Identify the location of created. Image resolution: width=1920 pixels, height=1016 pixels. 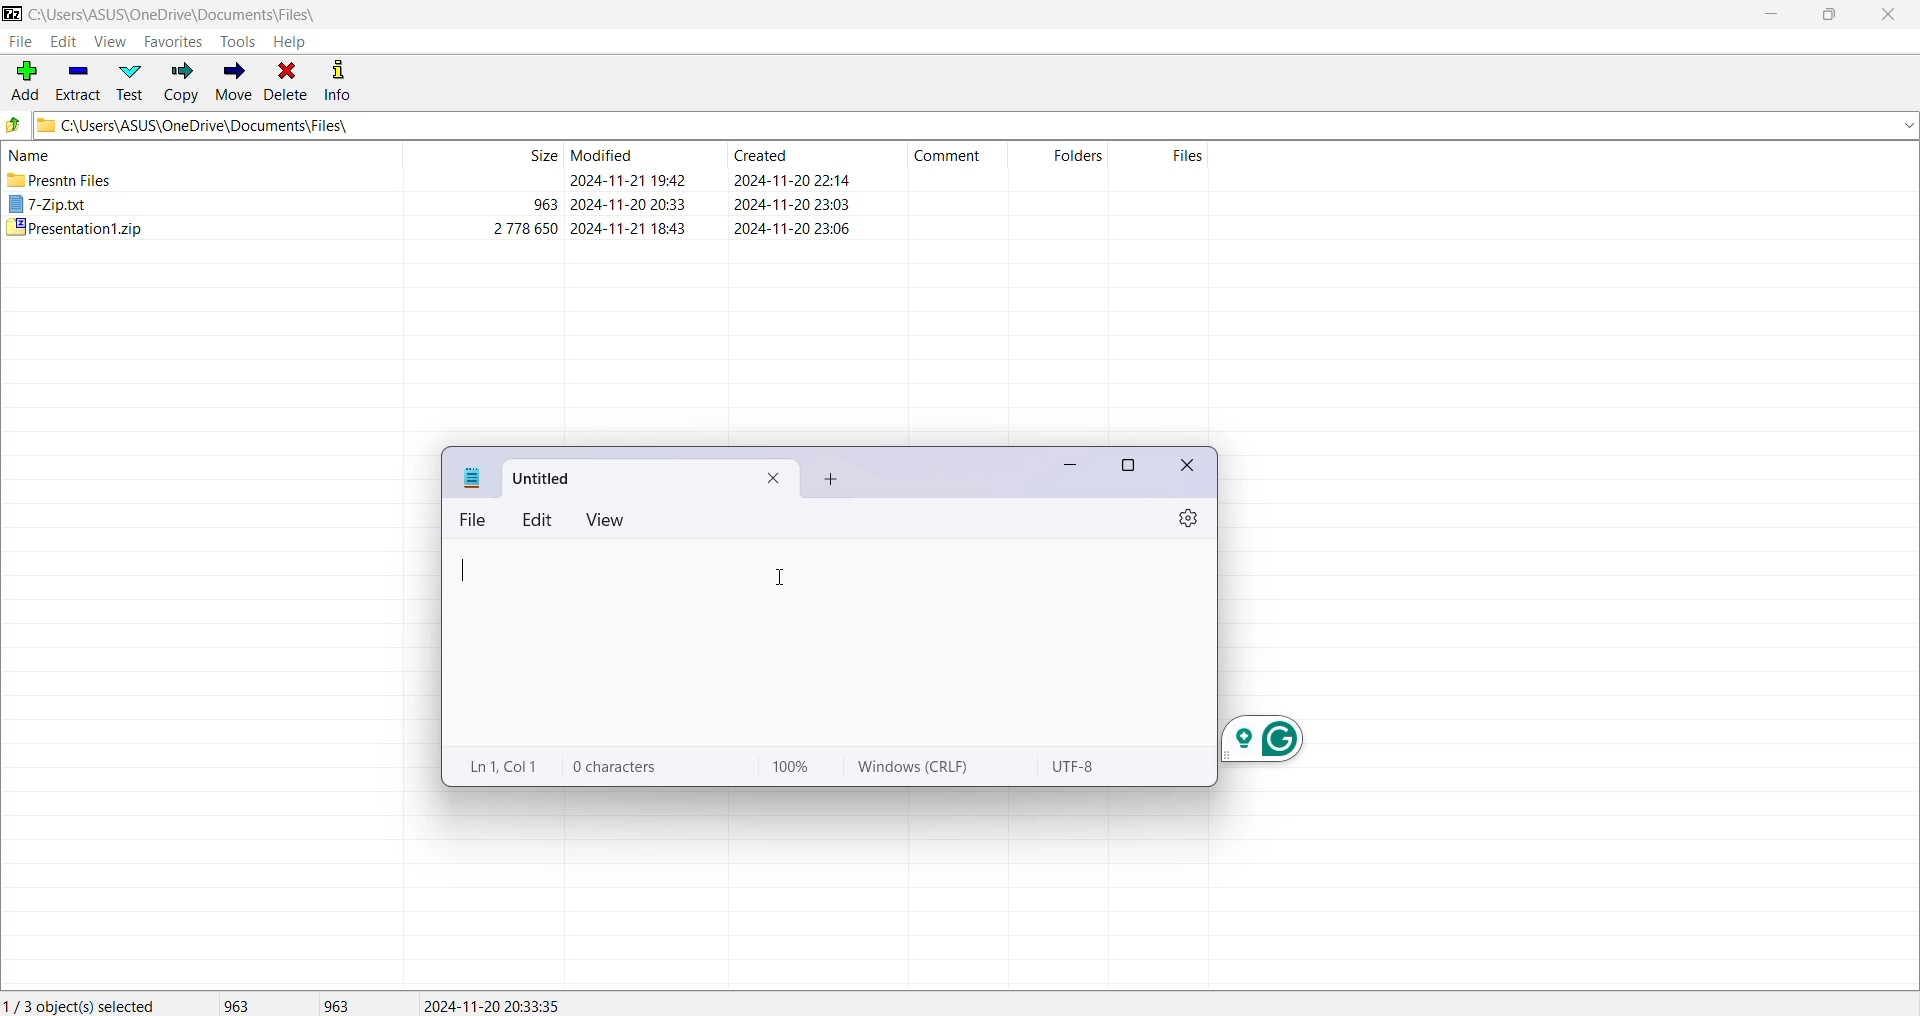
(760, 155).